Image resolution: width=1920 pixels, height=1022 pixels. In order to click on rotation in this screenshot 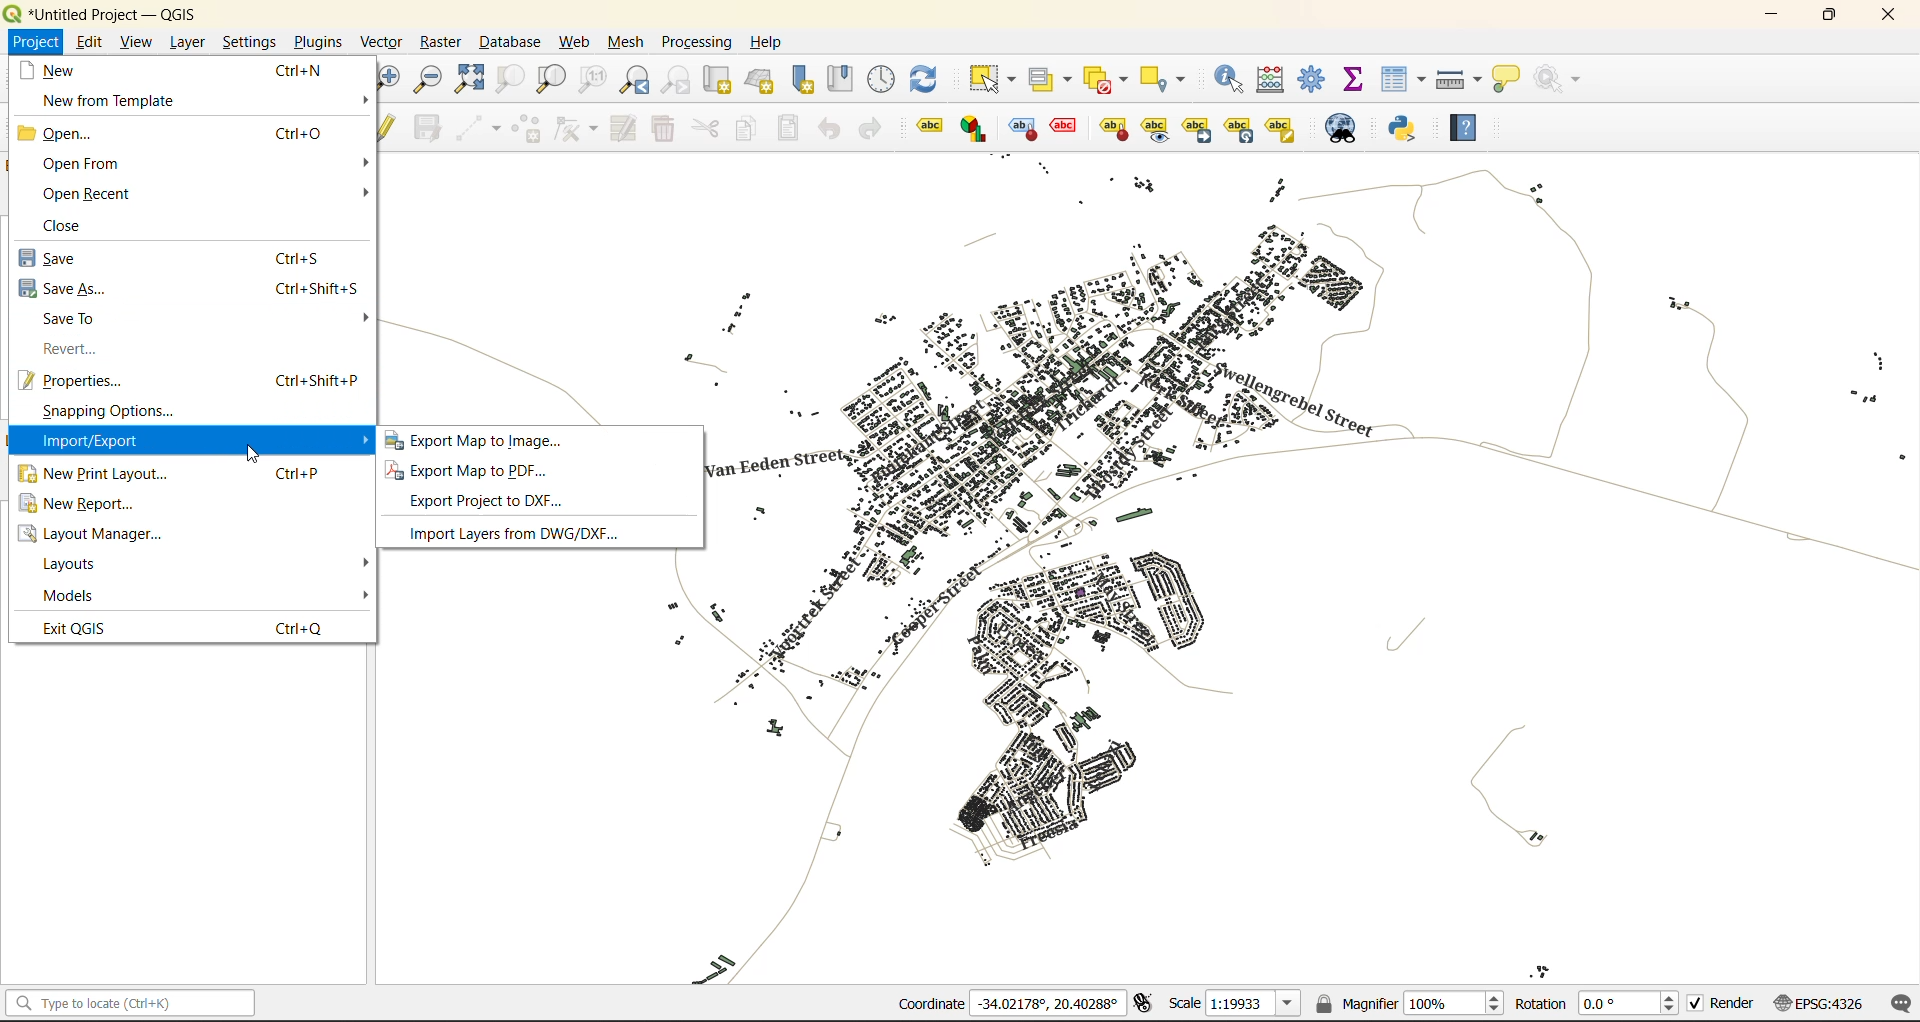, I will do `click(1597, 1002)`.